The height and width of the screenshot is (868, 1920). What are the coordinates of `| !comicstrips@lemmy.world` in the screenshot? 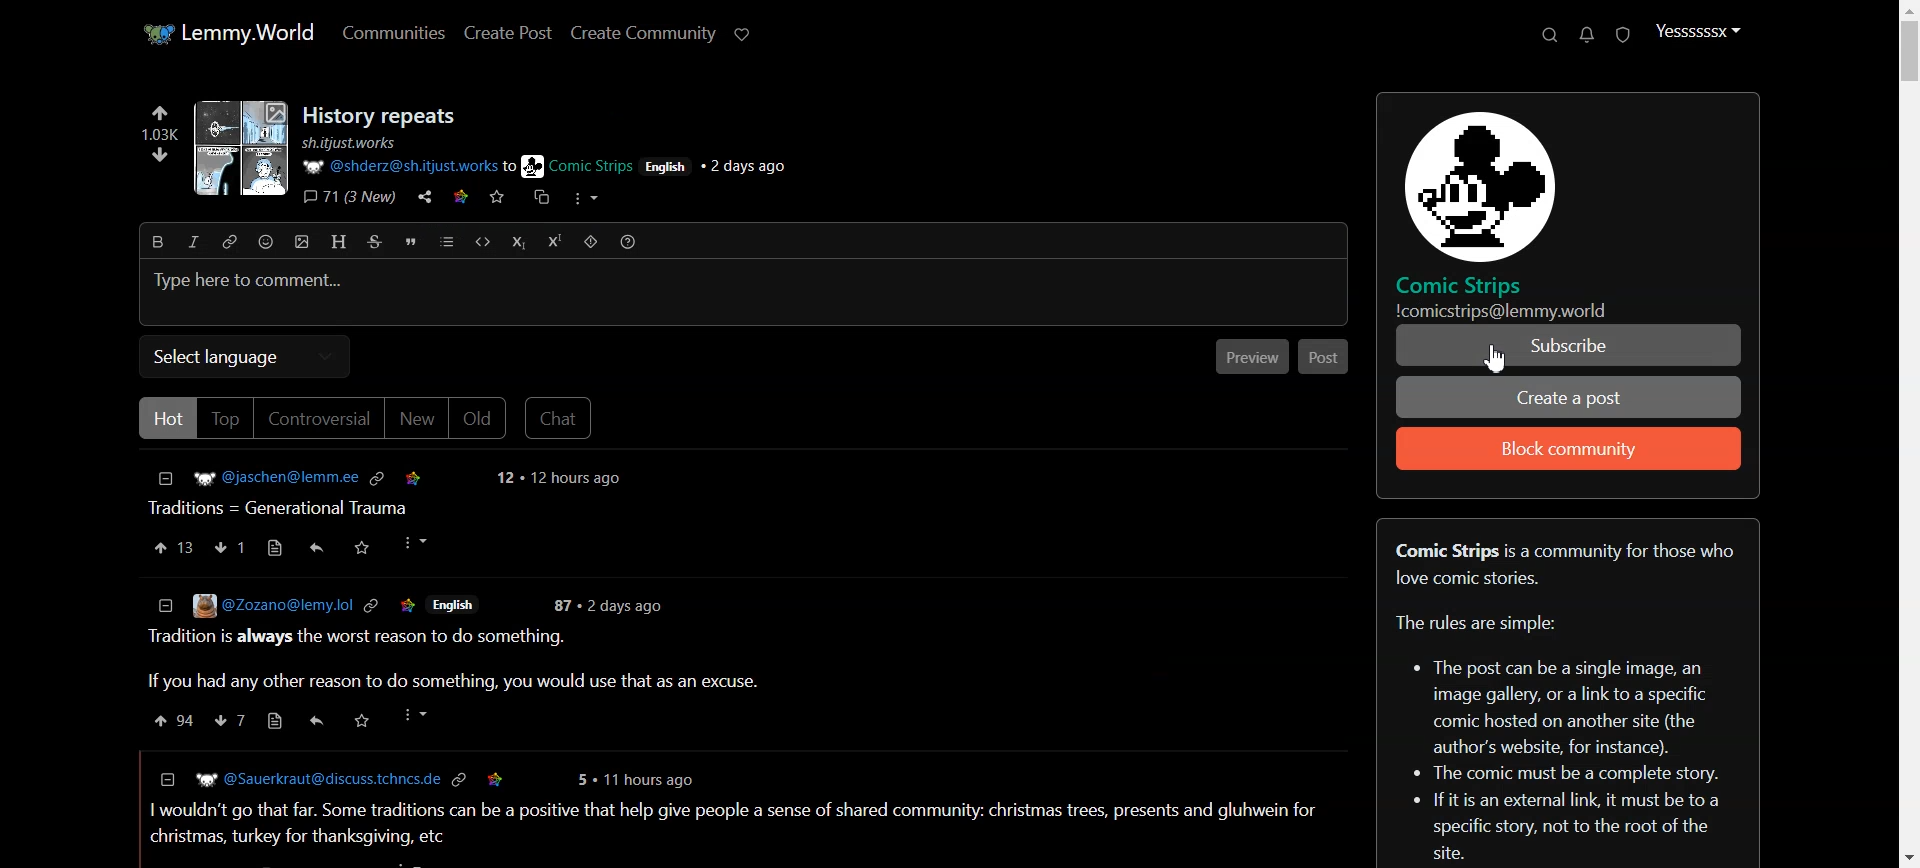 It's located at (1497, 311).